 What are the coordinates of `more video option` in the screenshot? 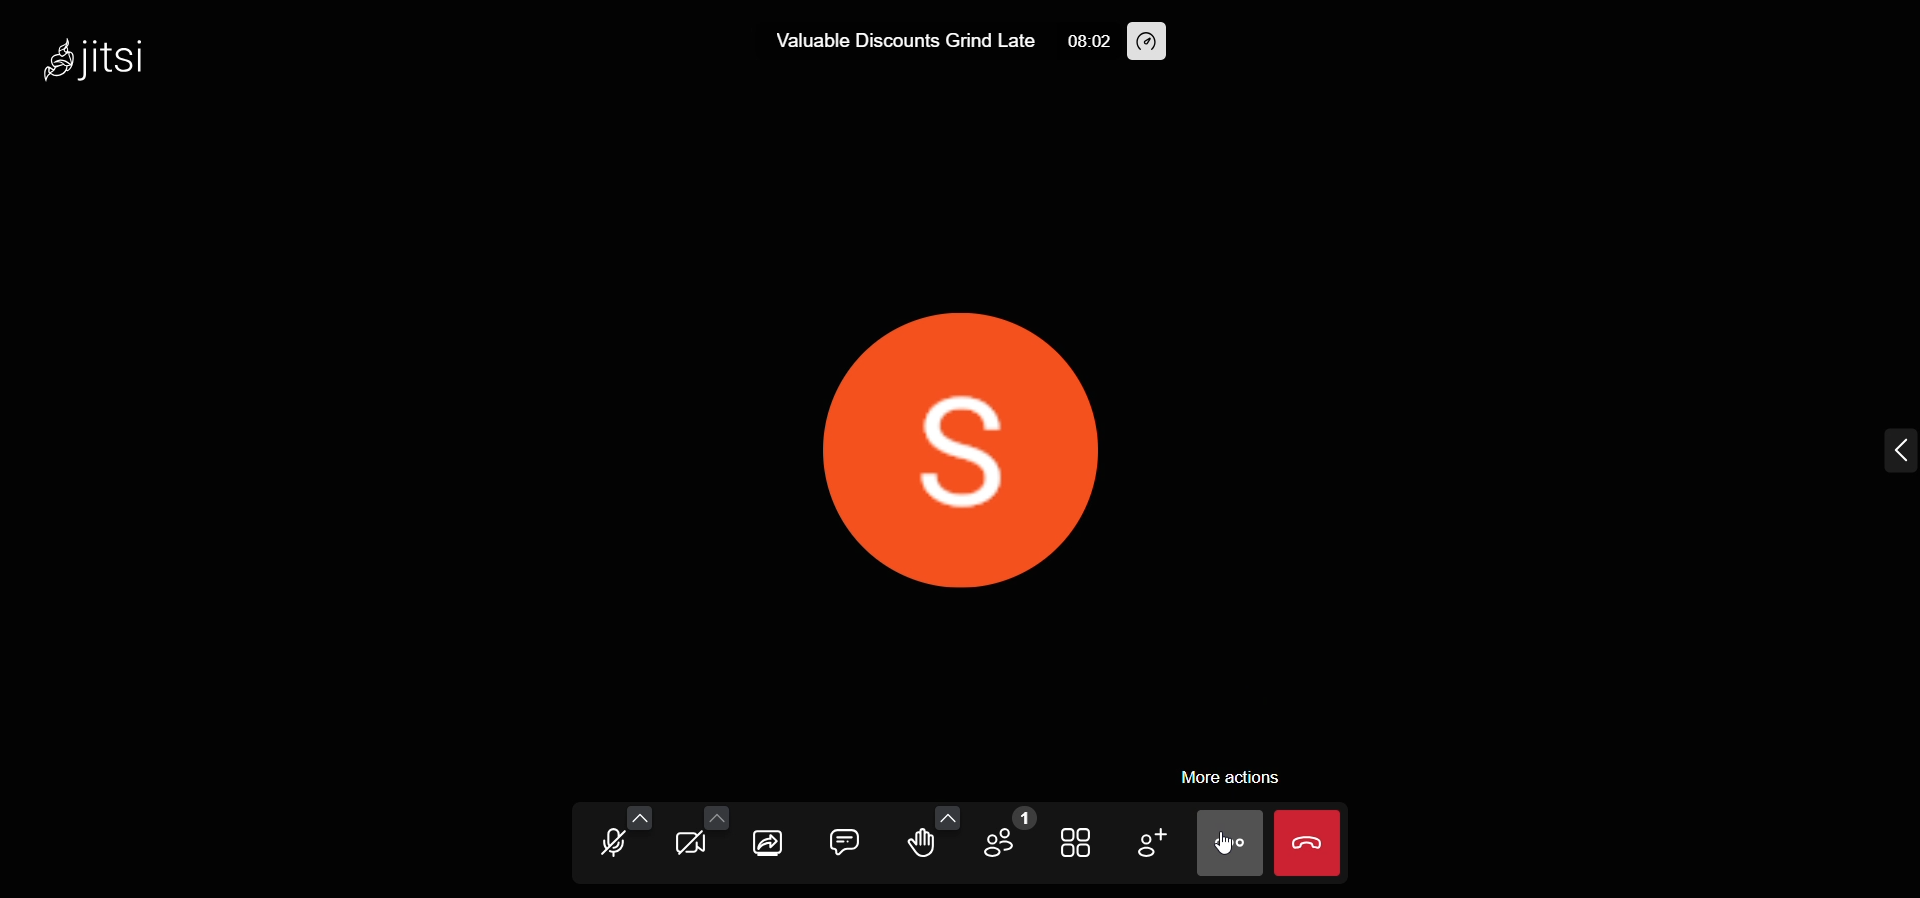 It's located at (719, 818).